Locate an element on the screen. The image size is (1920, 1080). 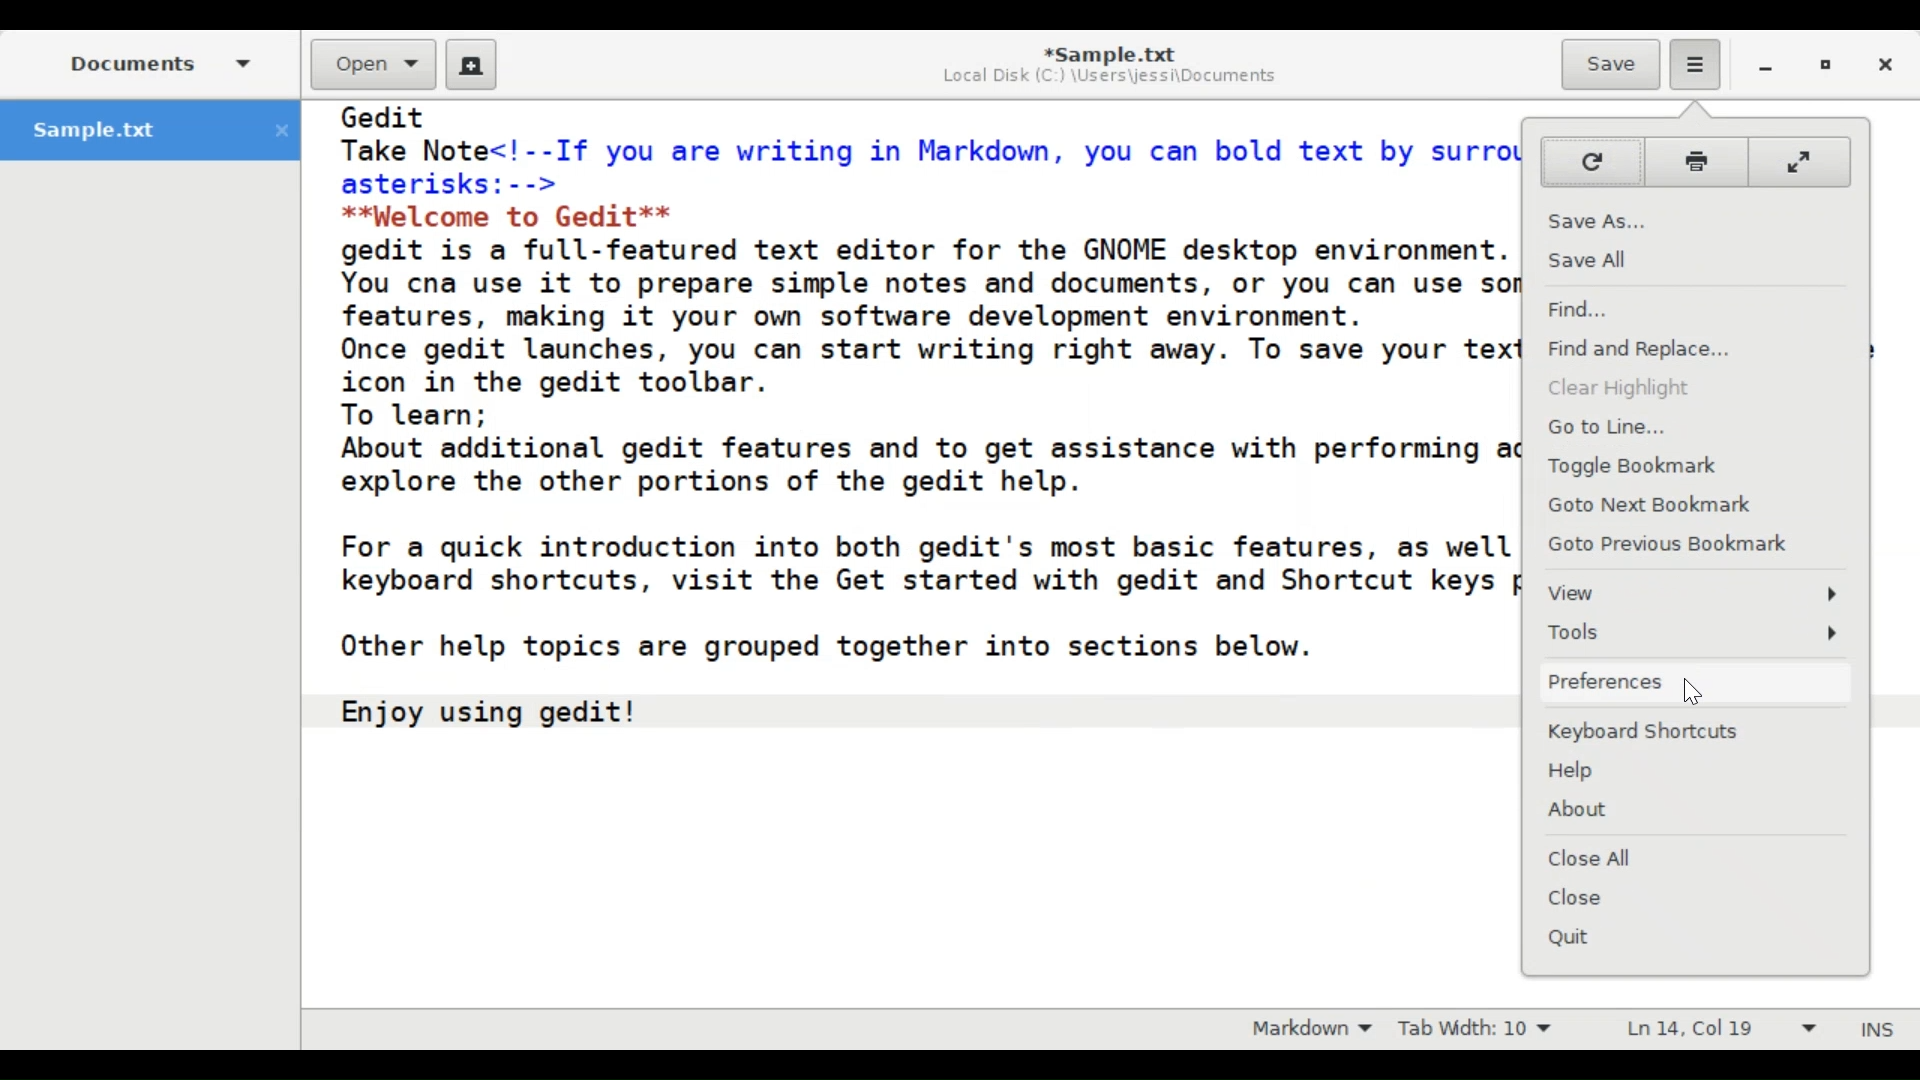
Reload is located at coordinates (1589, 163).